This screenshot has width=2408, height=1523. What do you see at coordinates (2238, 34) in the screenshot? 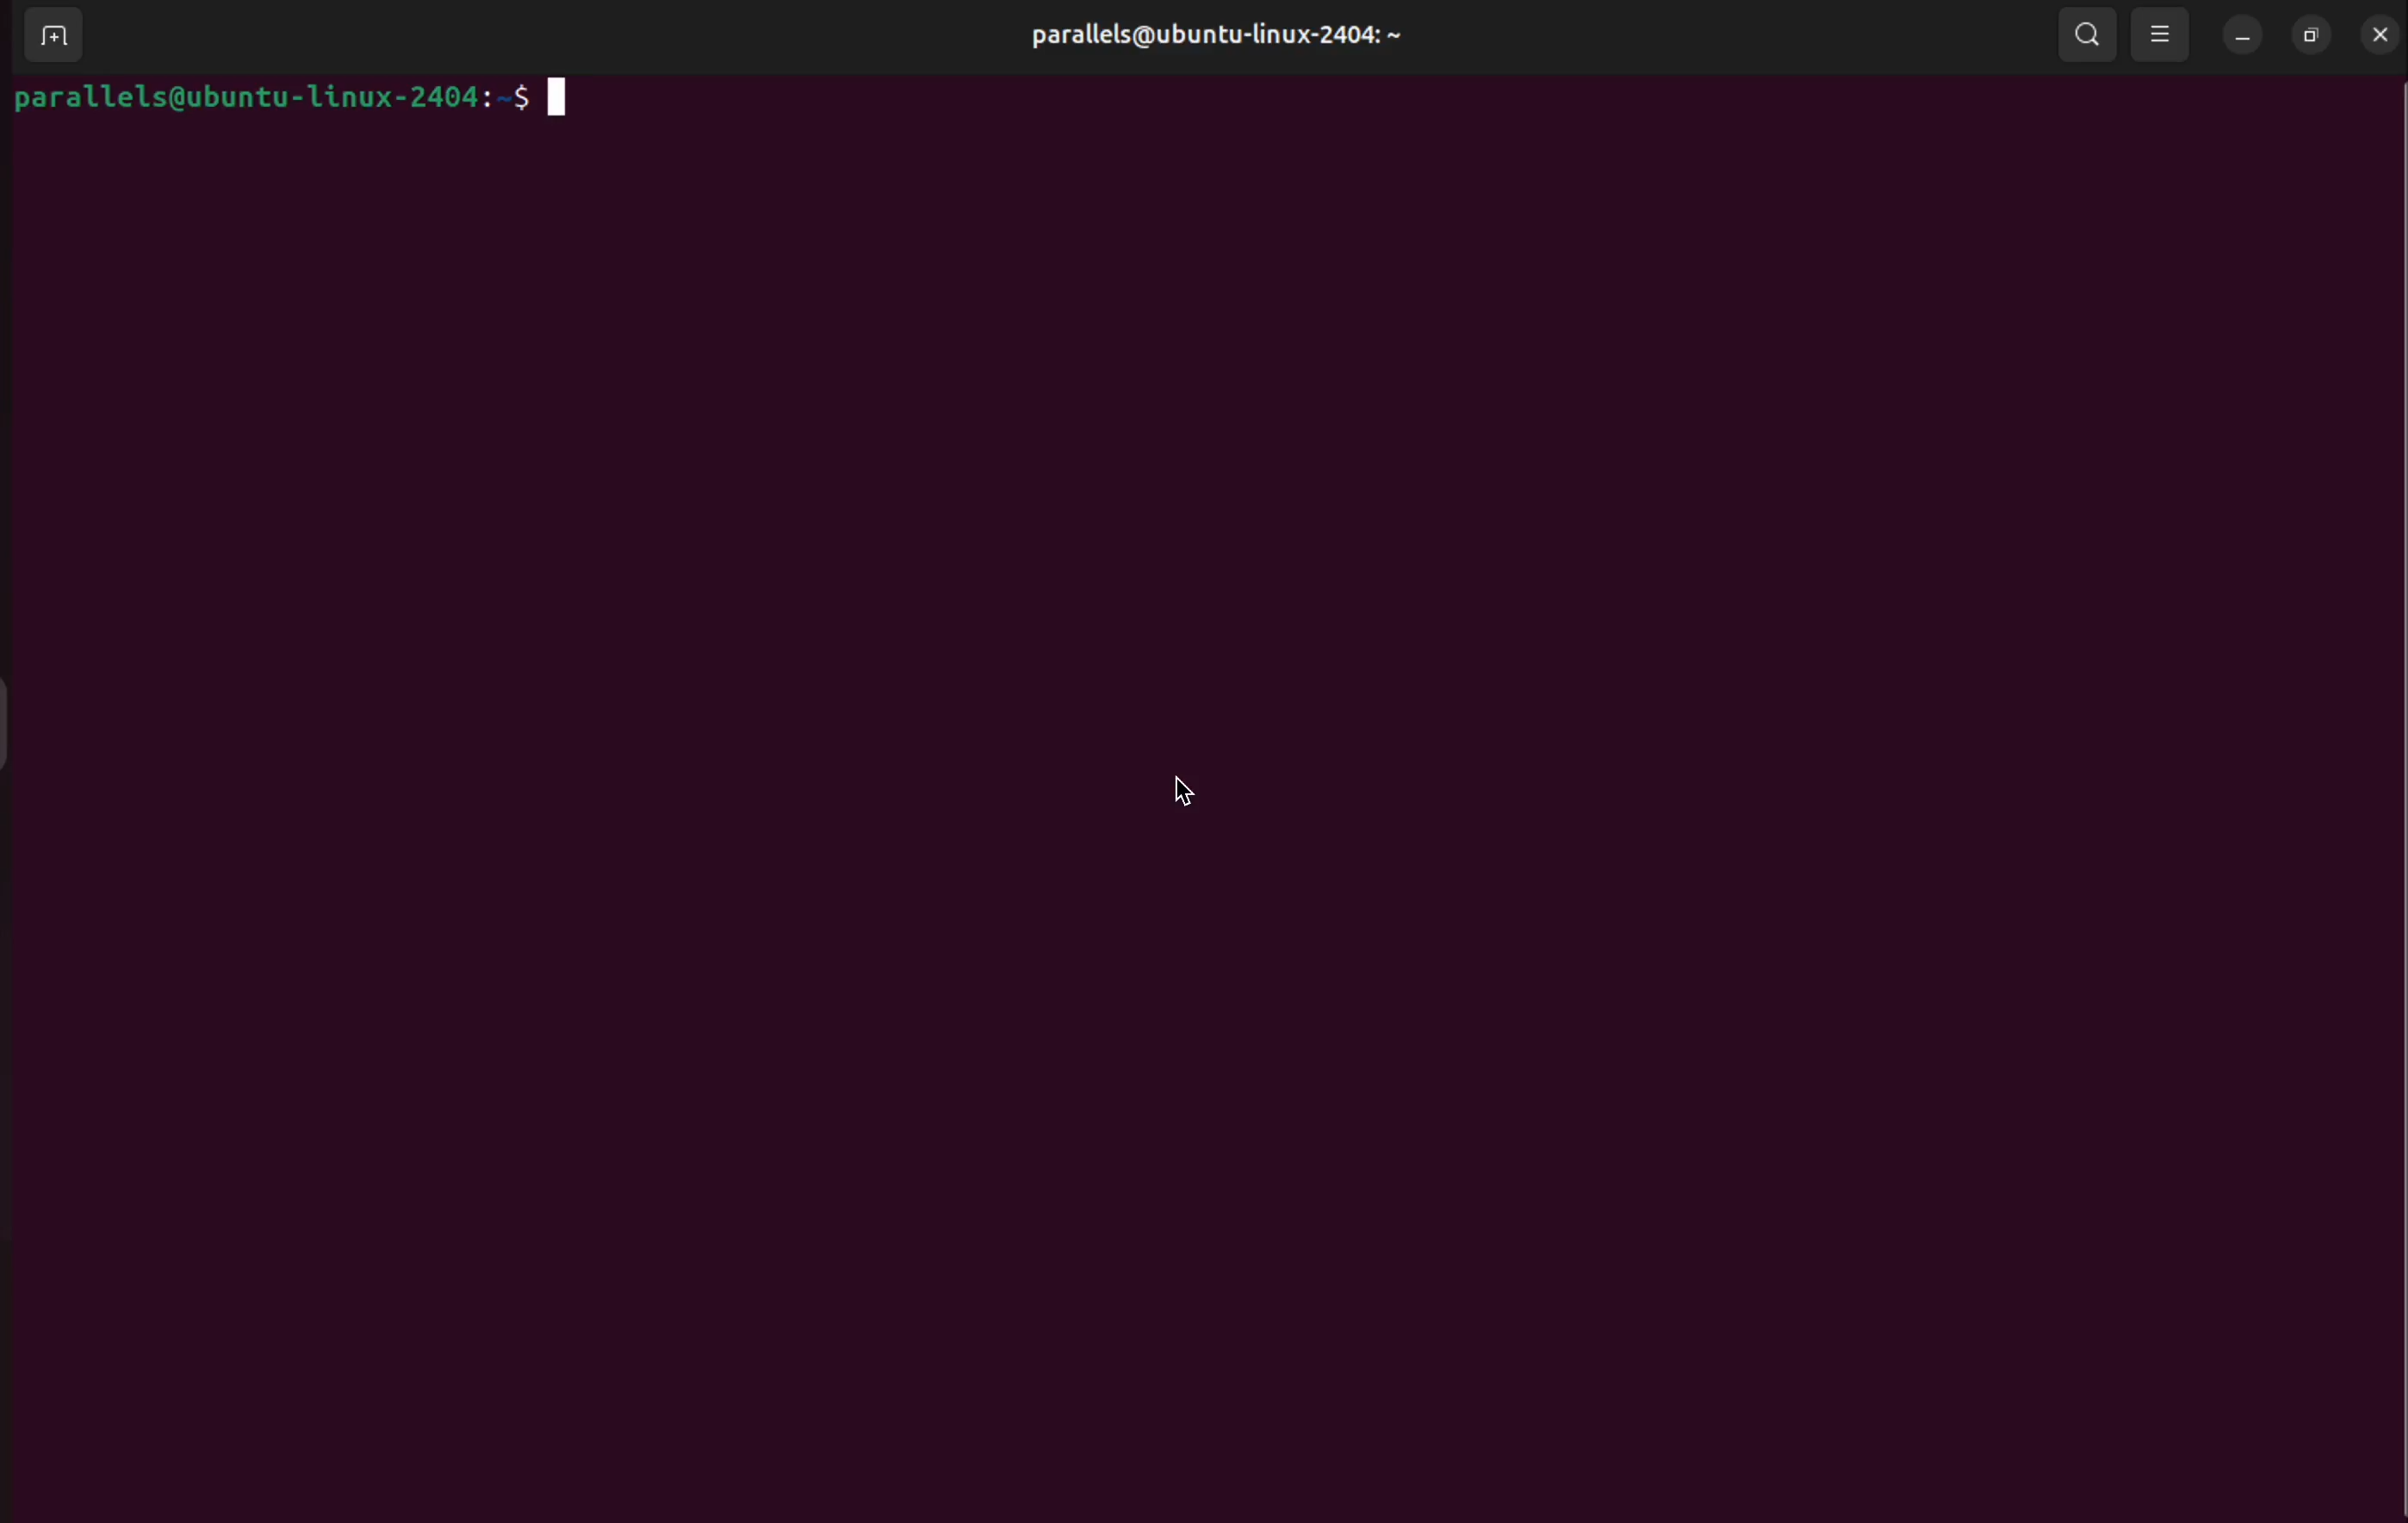
I see `minimize` at bounding box center [2238, 34].